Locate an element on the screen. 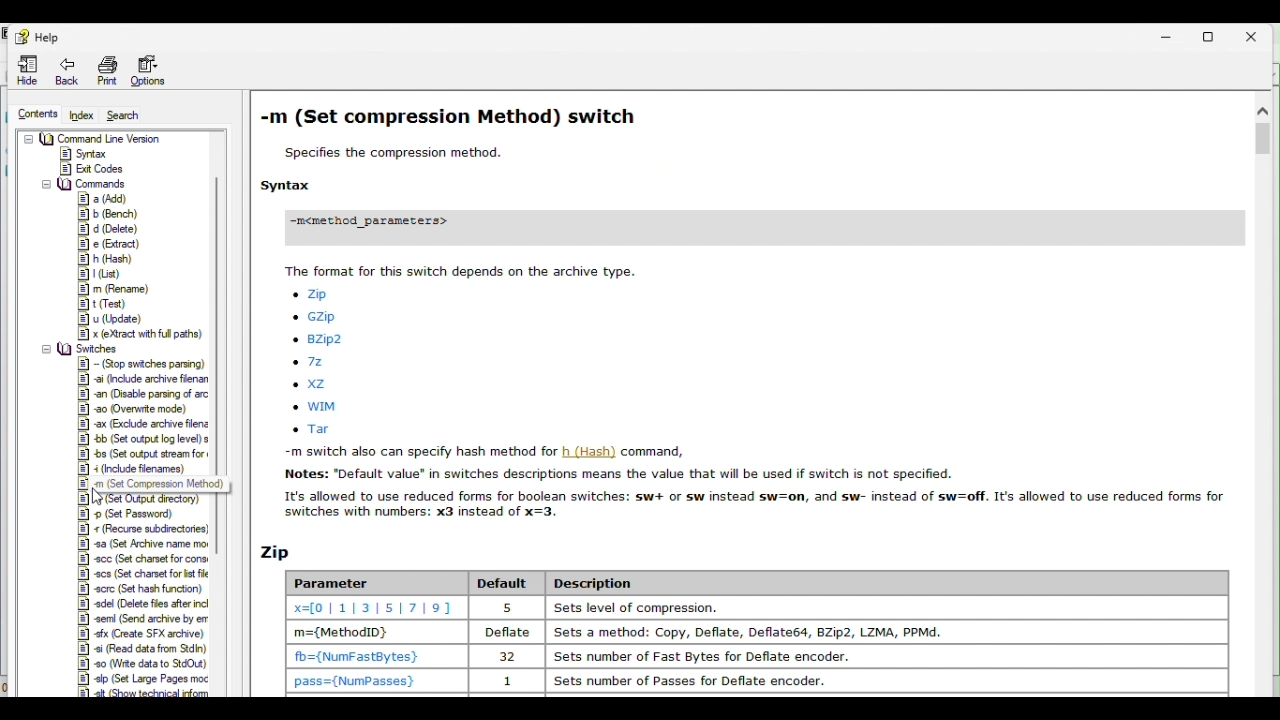 This screenshot has height=720, width=1280. recursive subdirectories is located at coordinates (146, 528).